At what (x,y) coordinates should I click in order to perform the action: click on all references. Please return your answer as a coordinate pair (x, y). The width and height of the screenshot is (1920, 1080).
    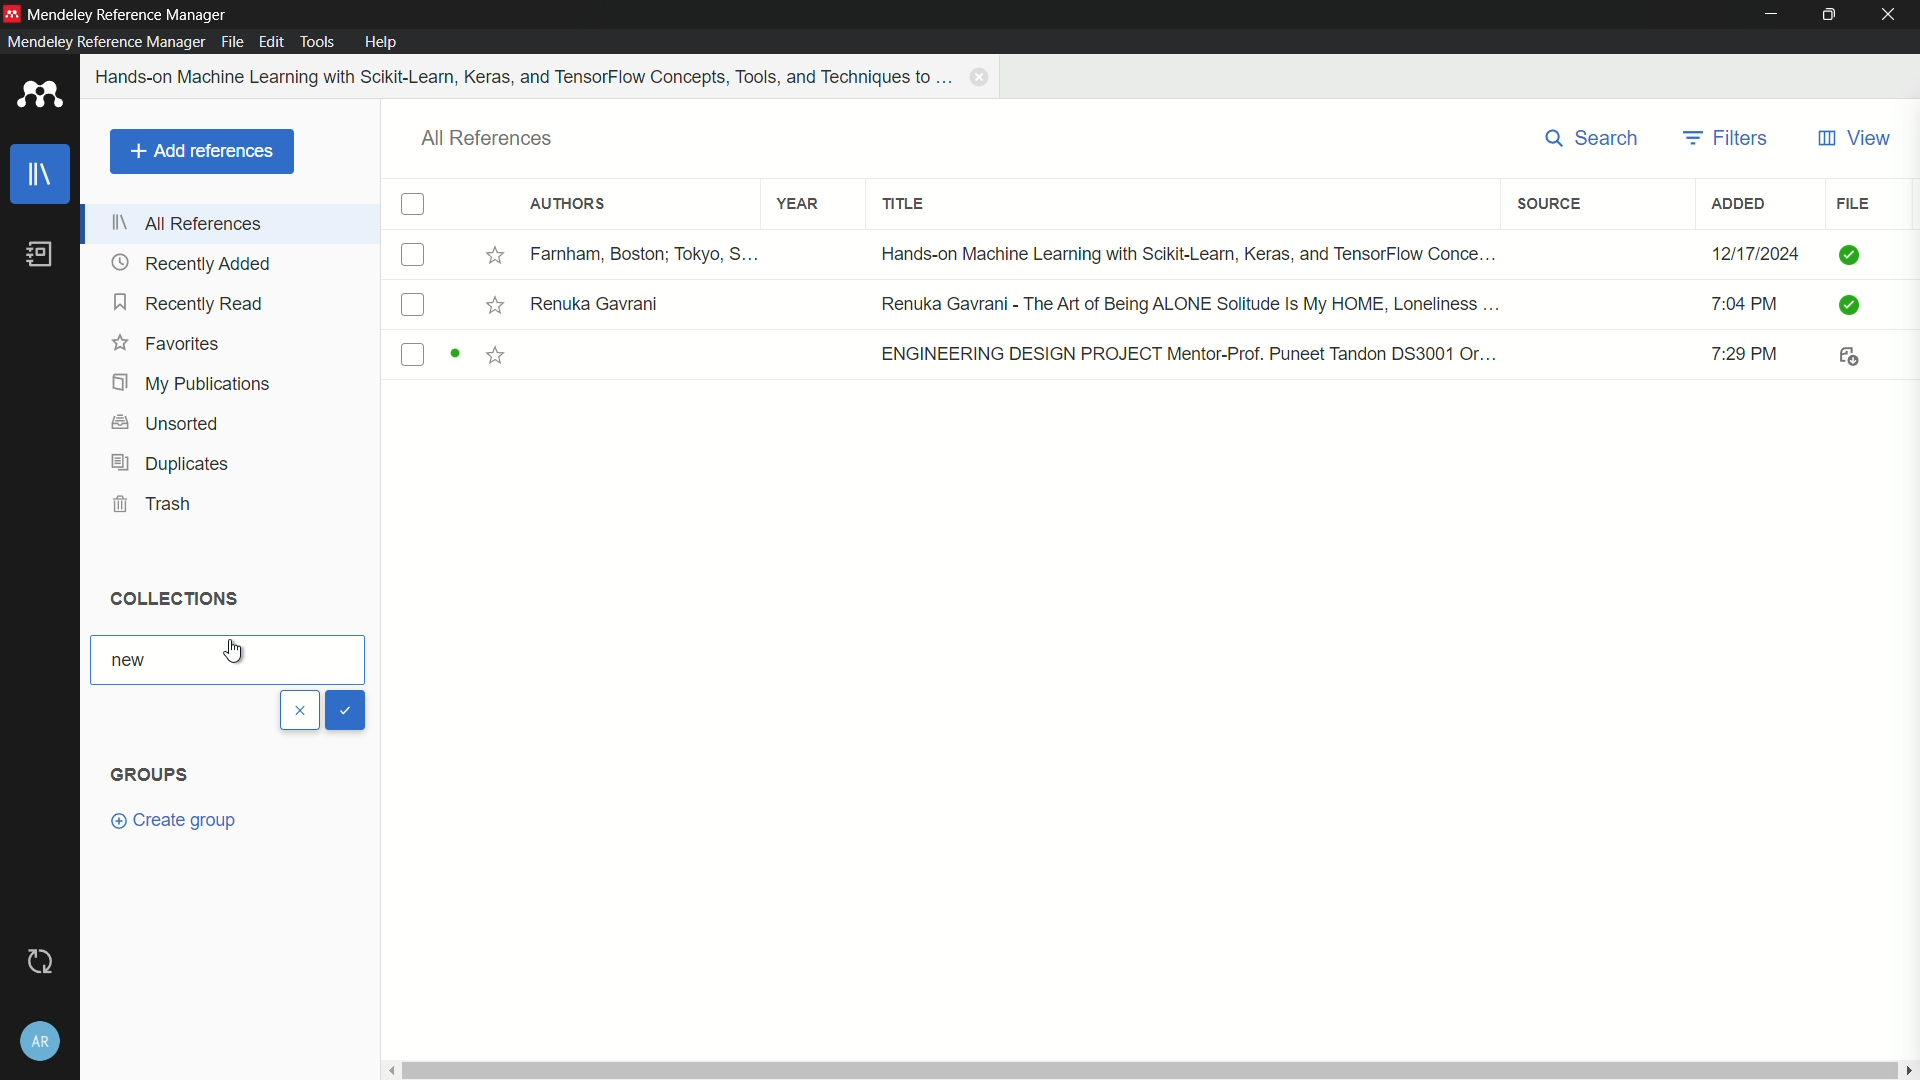
    Looking at the image, I should click on (488, 139).